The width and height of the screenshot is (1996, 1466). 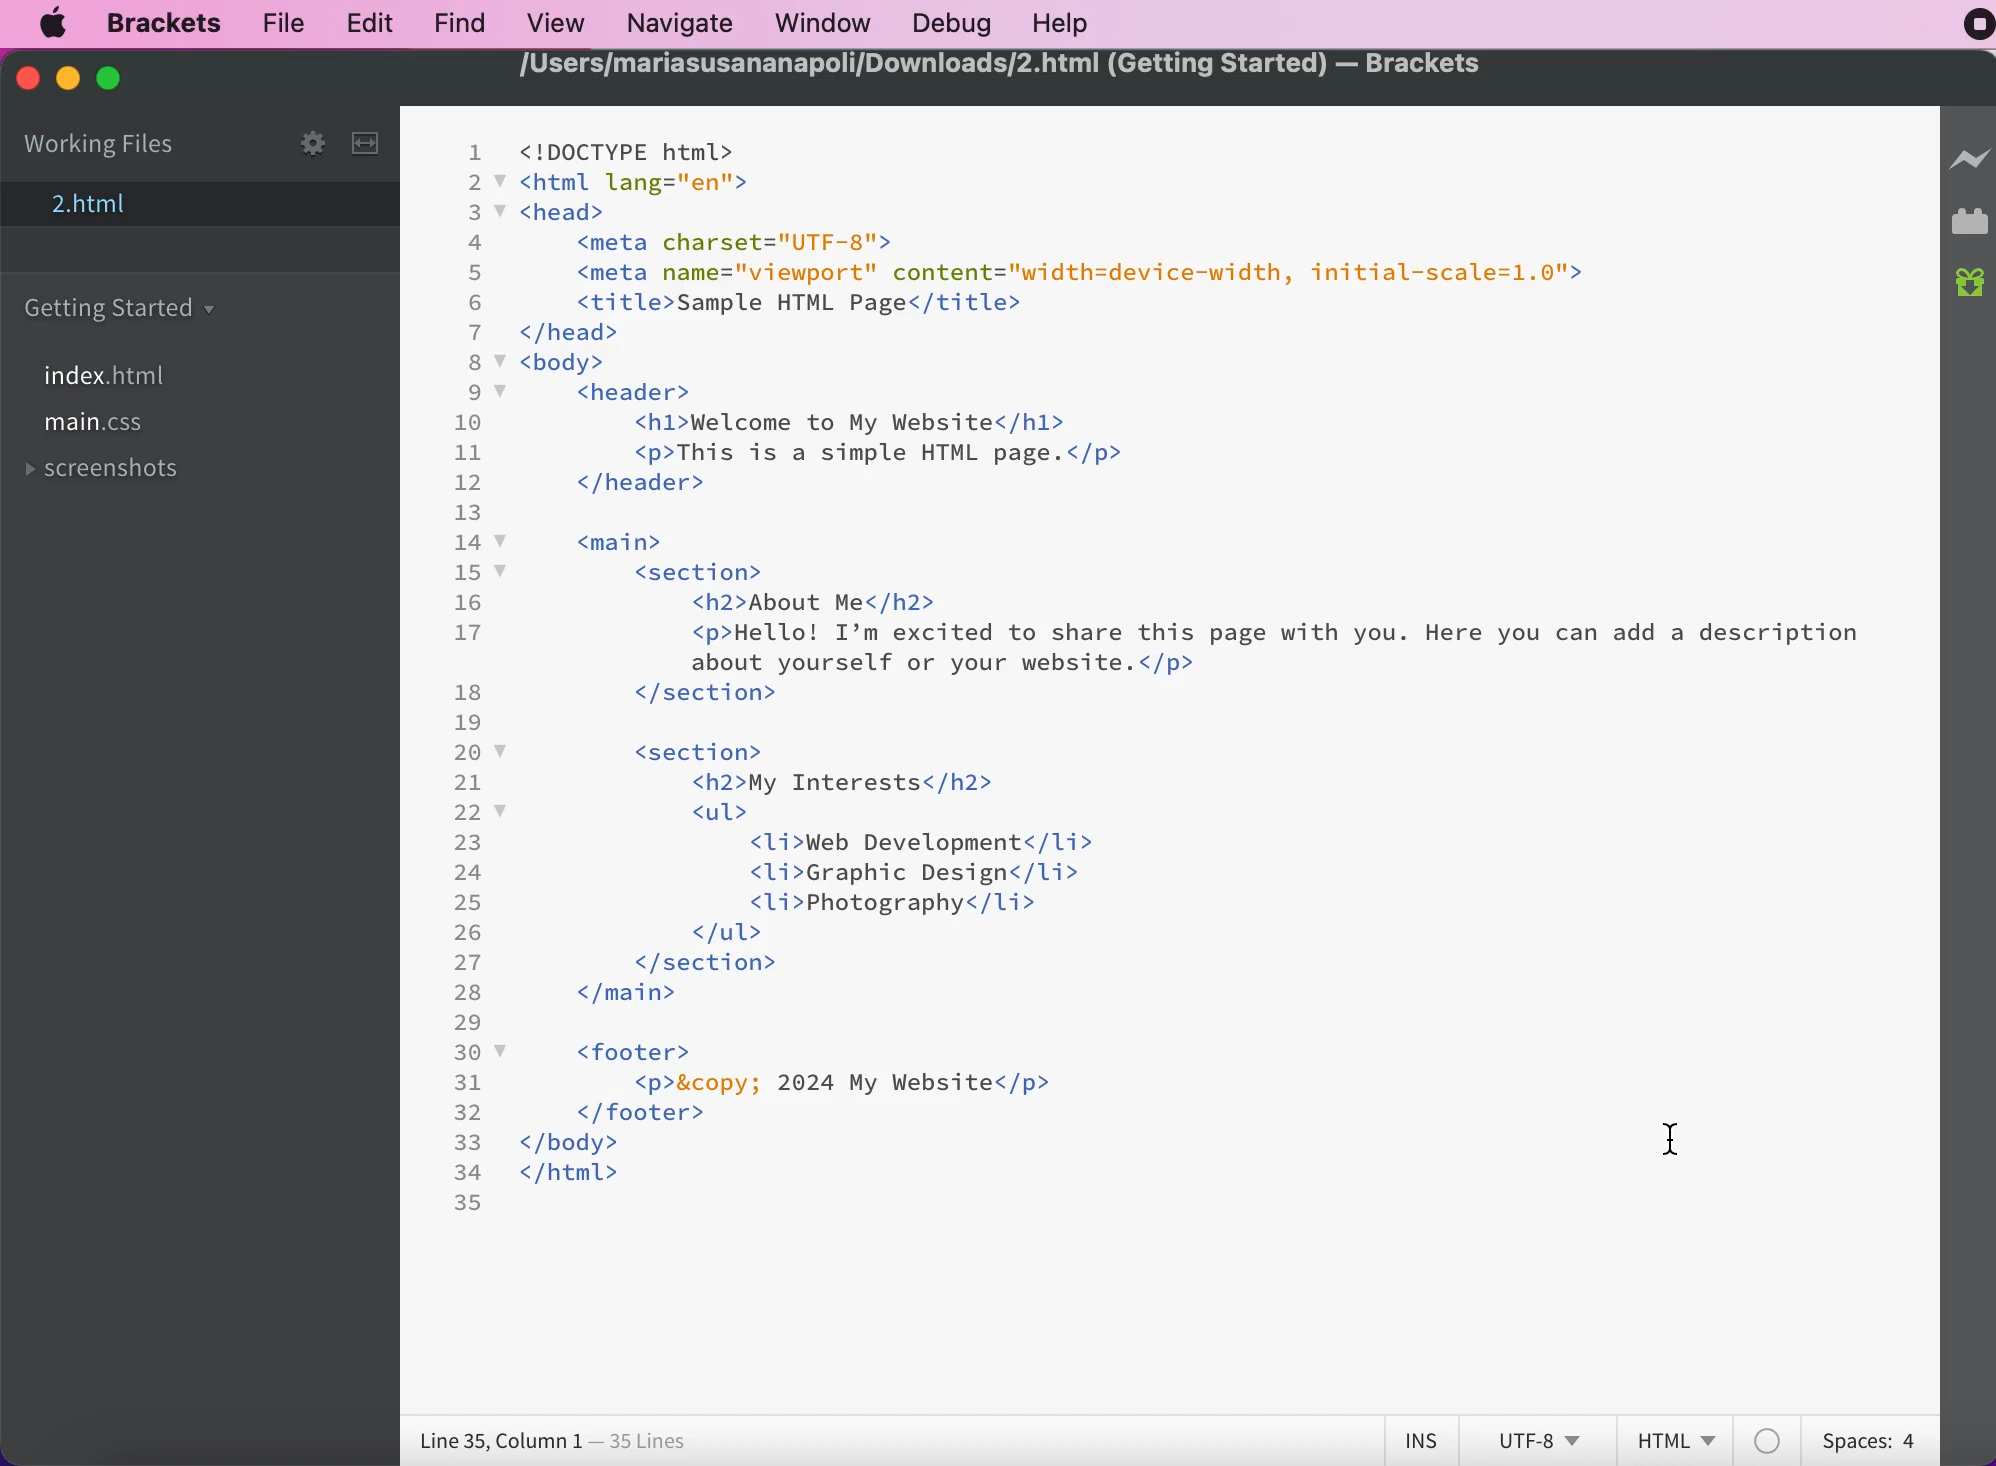 What do you see at coordinates (469, 574) in the screenshot?
I see `15` at bounding box center [469, 574].